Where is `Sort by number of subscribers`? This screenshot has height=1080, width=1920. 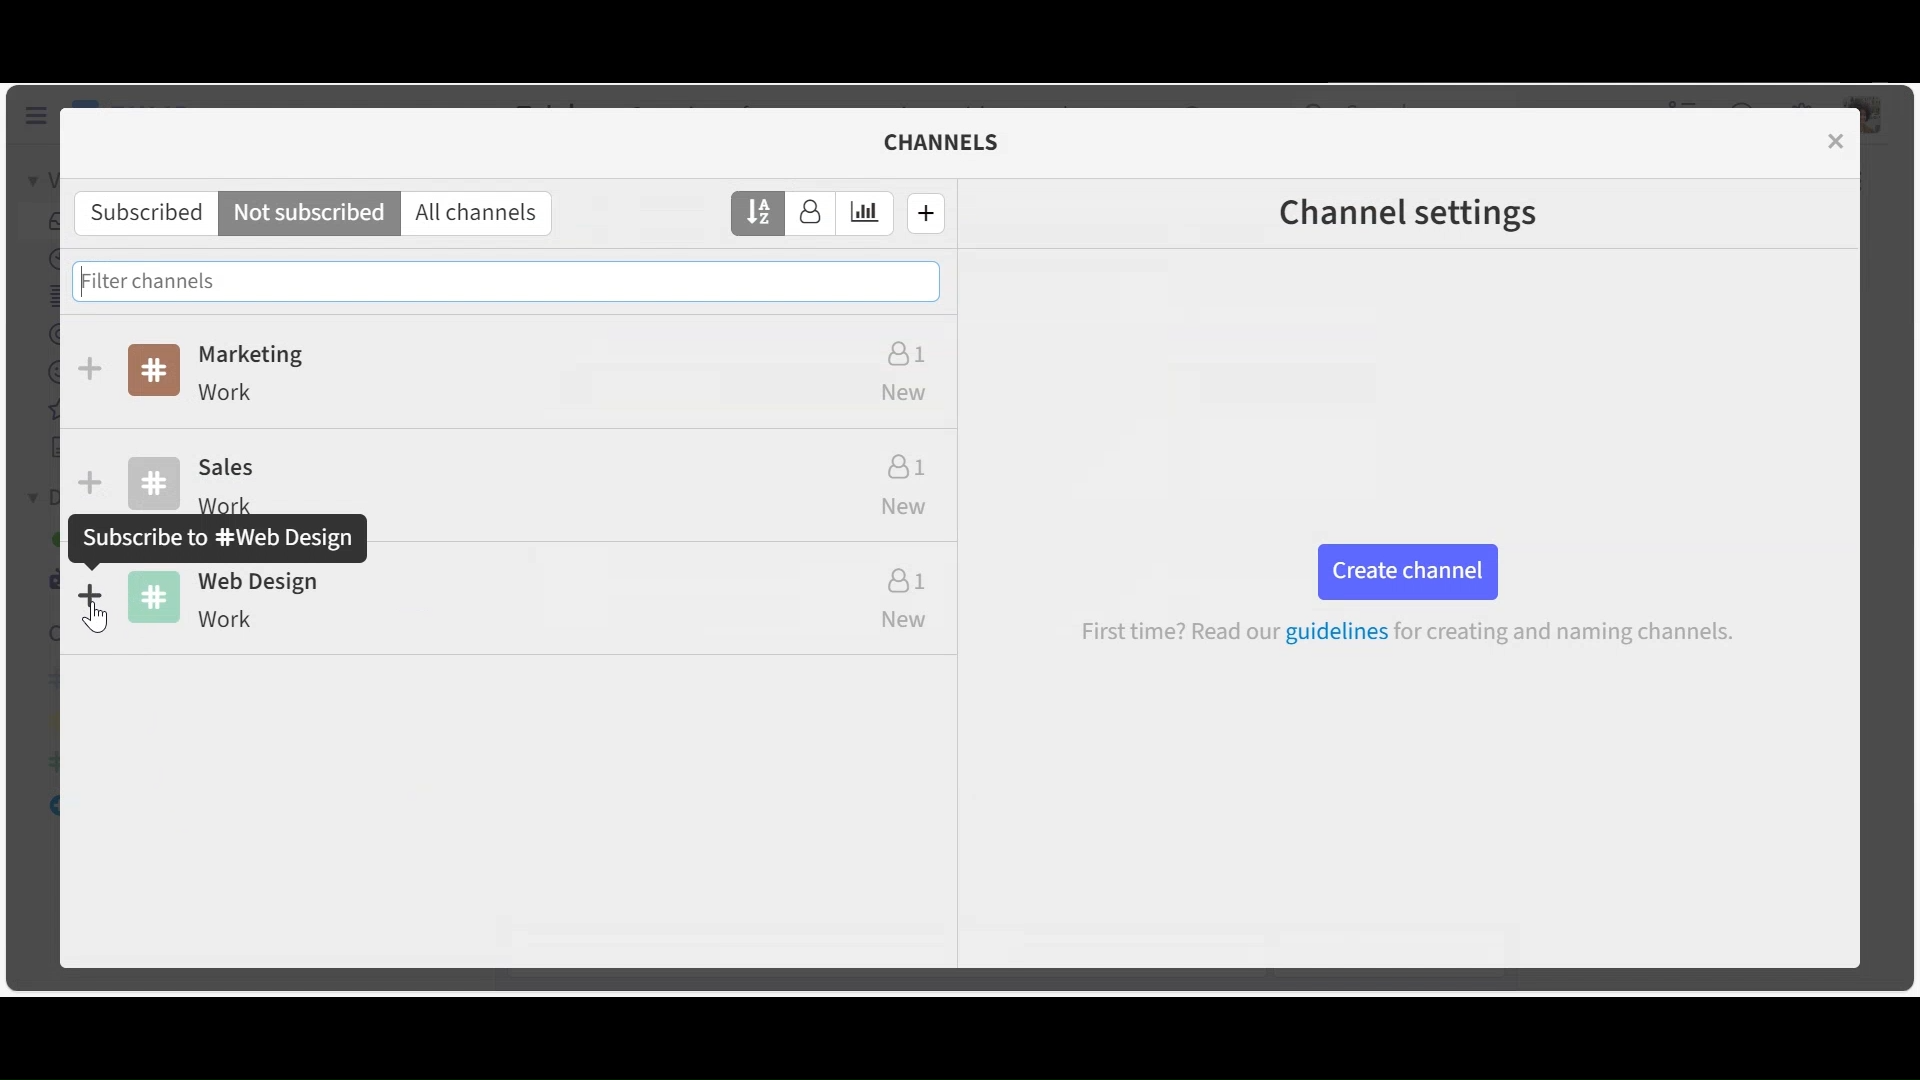
Sort by number of subscribers is located at coordinates (809, 214).